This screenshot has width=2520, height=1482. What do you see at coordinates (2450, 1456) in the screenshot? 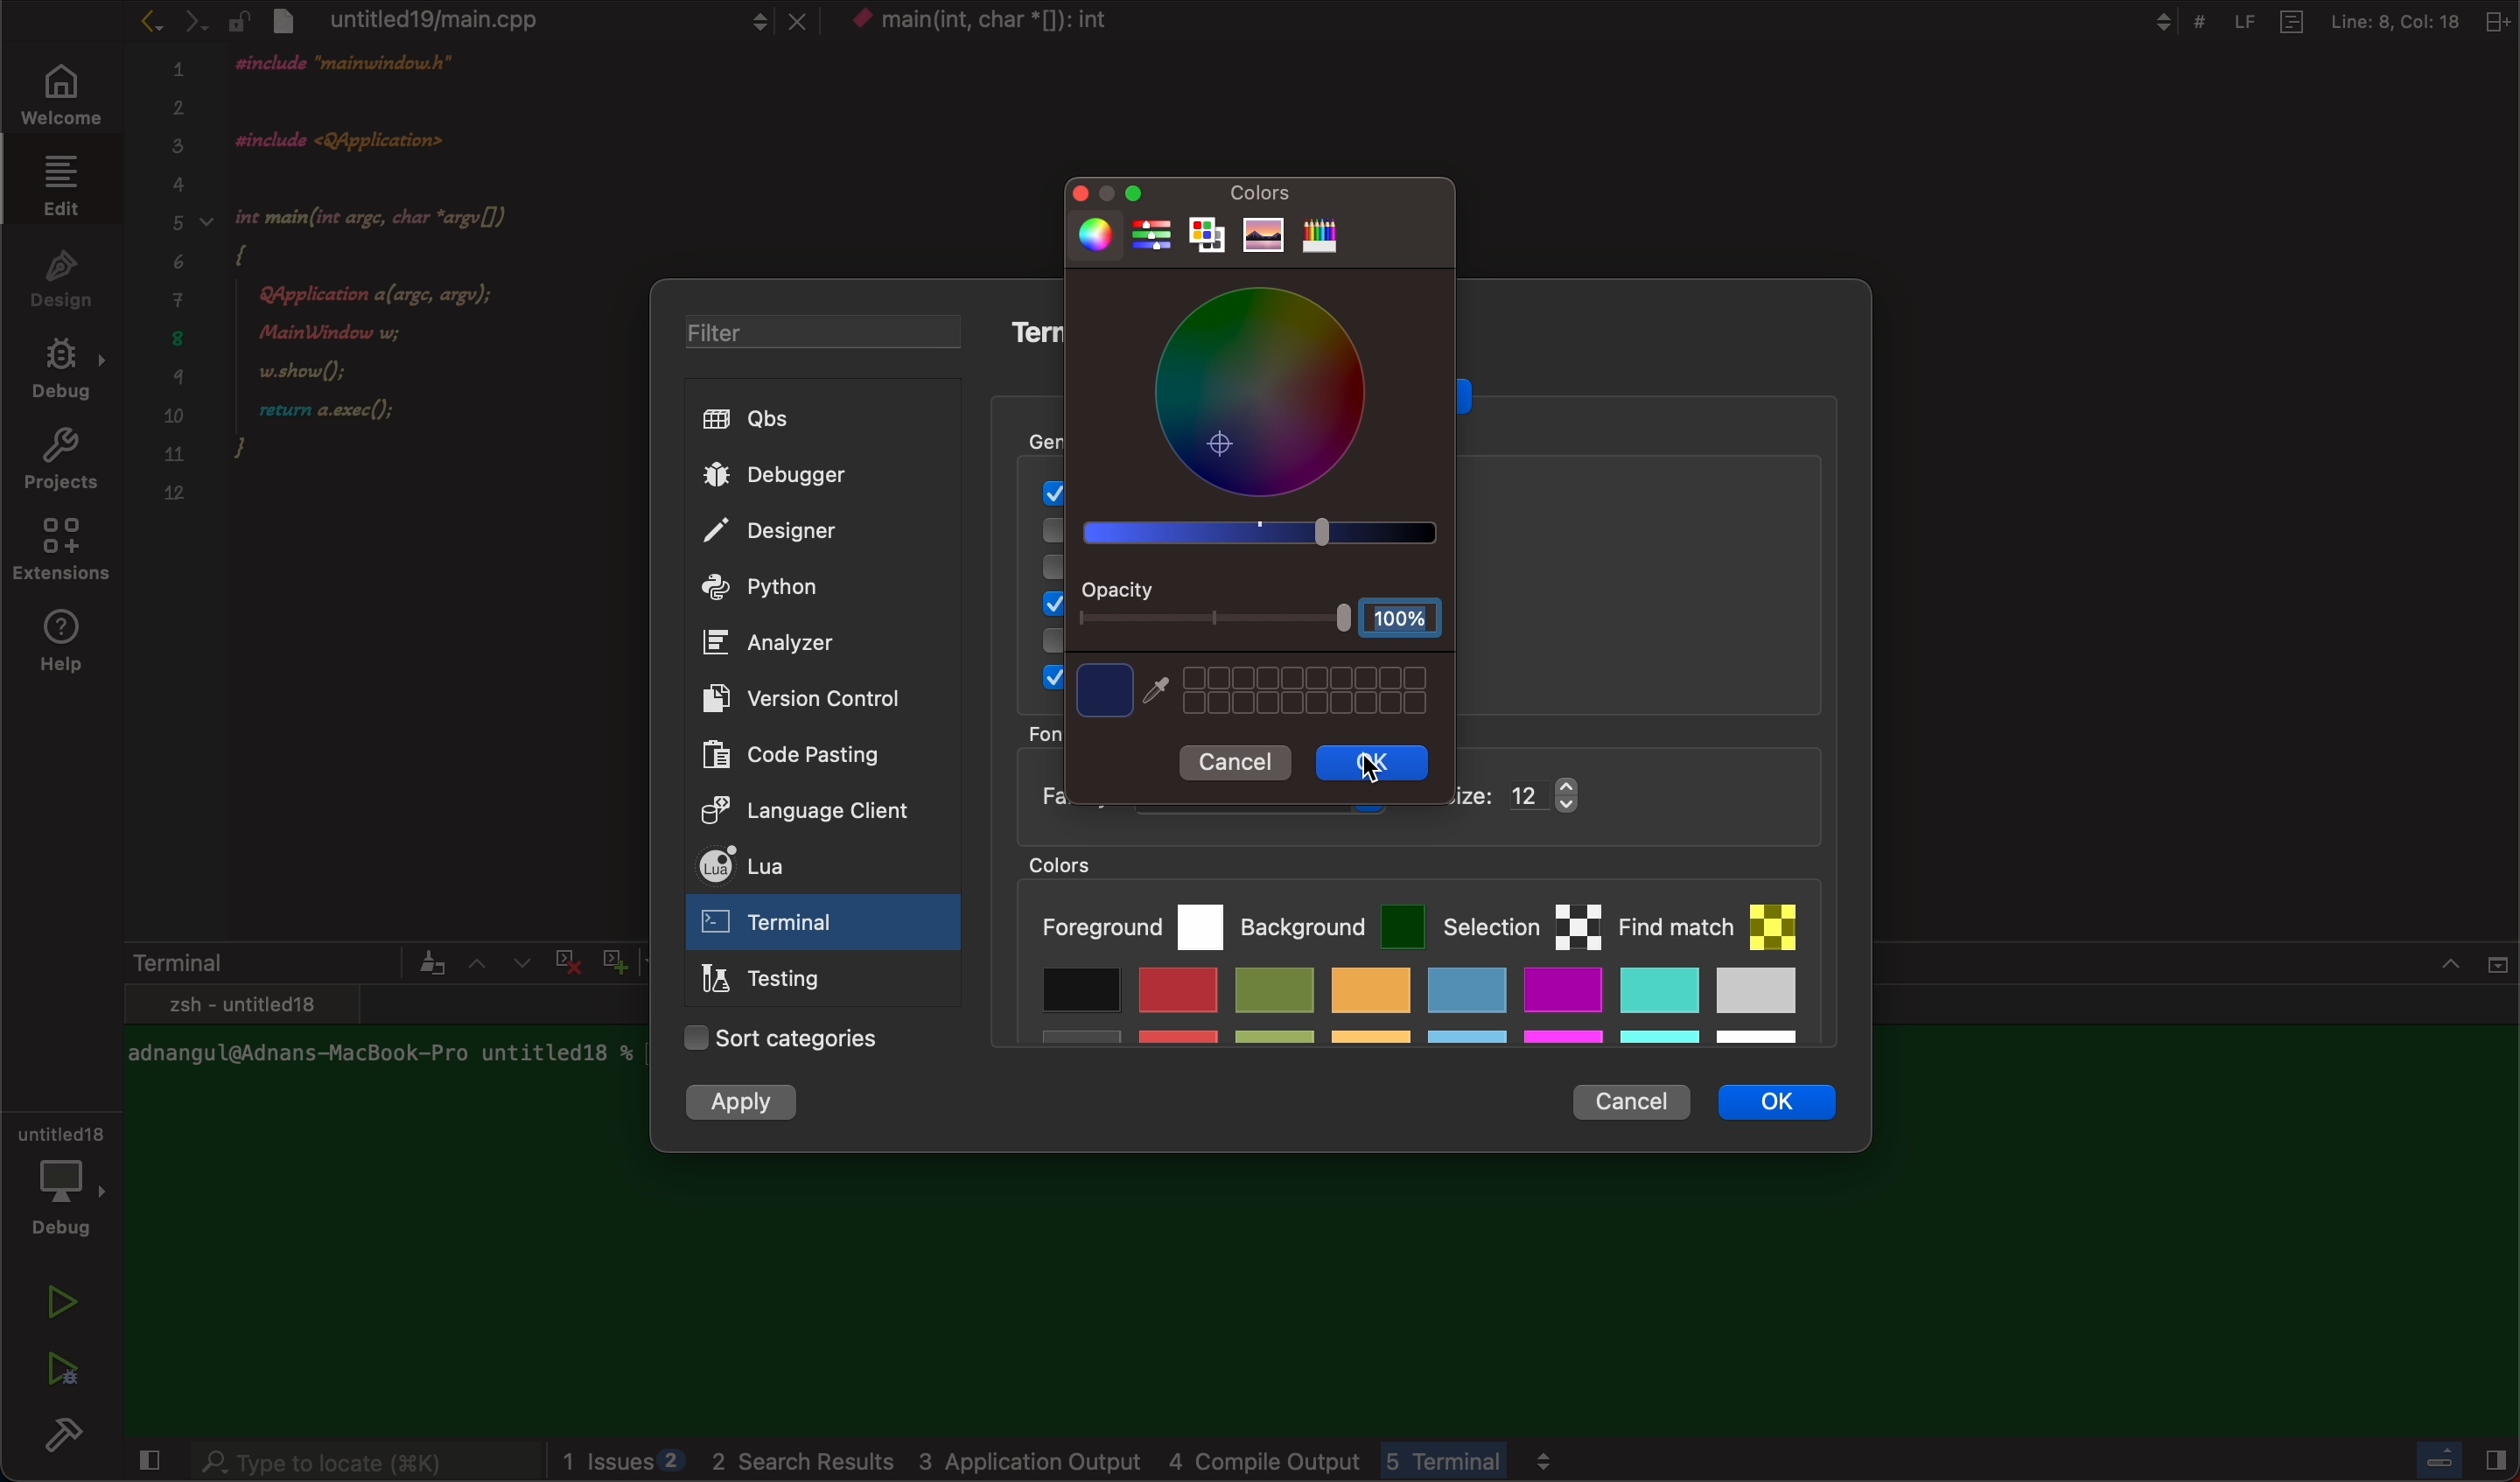
I see `close bar` at bounding box center [2450, 1456].